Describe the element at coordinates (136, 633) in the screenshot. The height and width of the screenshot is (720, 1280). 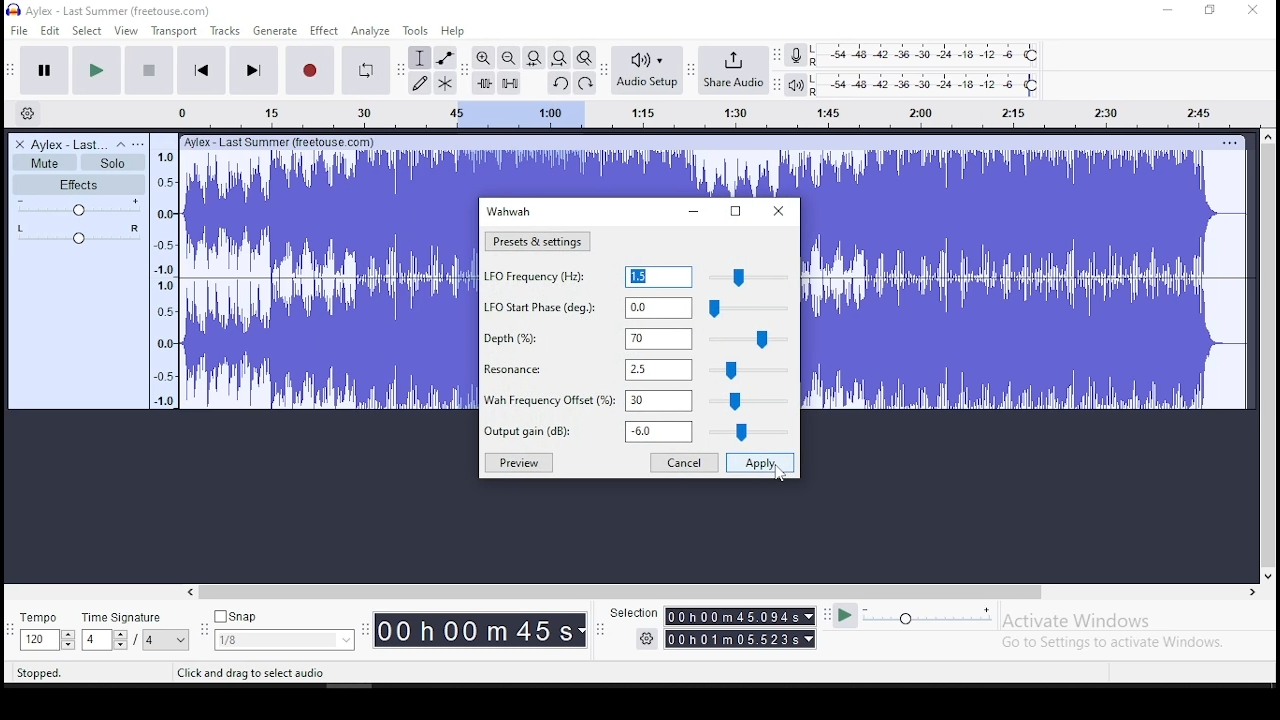
I see `time signature` at that location.